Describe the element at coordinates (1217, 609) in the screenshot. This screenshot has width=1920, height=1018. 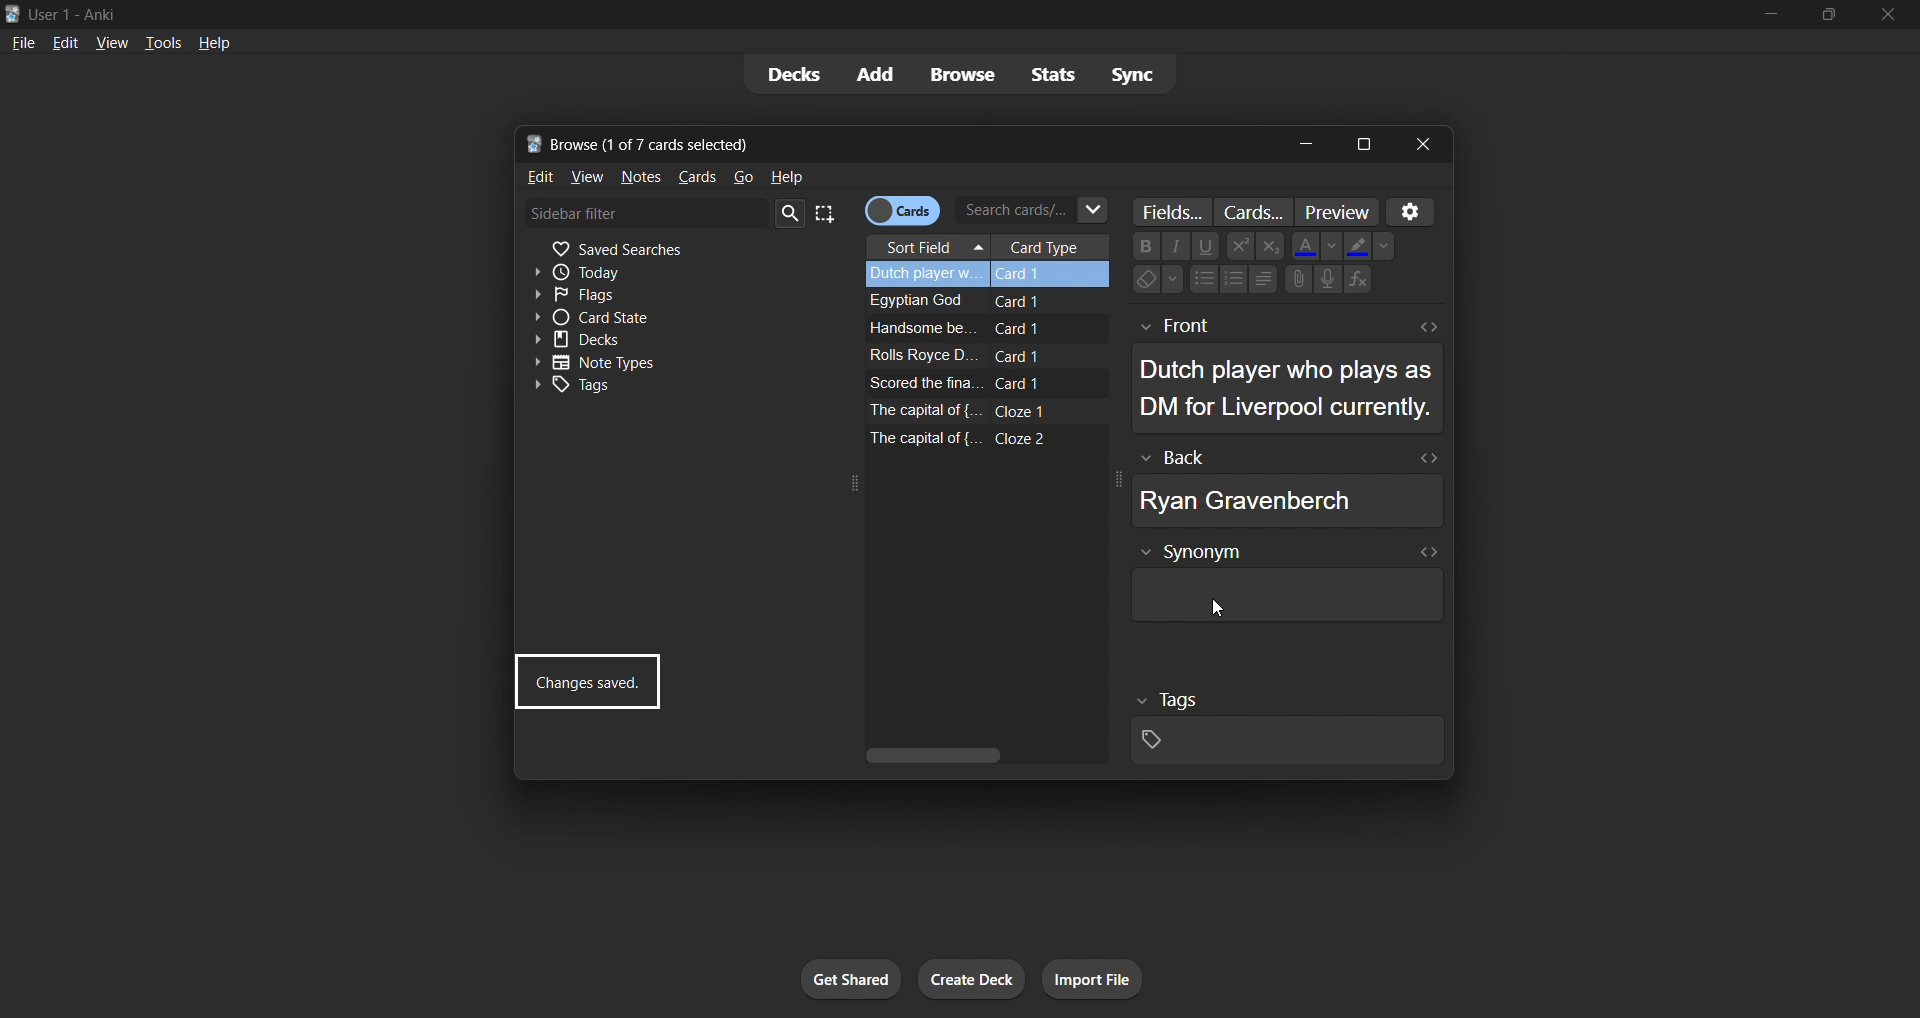
I see `cursor` at that location.